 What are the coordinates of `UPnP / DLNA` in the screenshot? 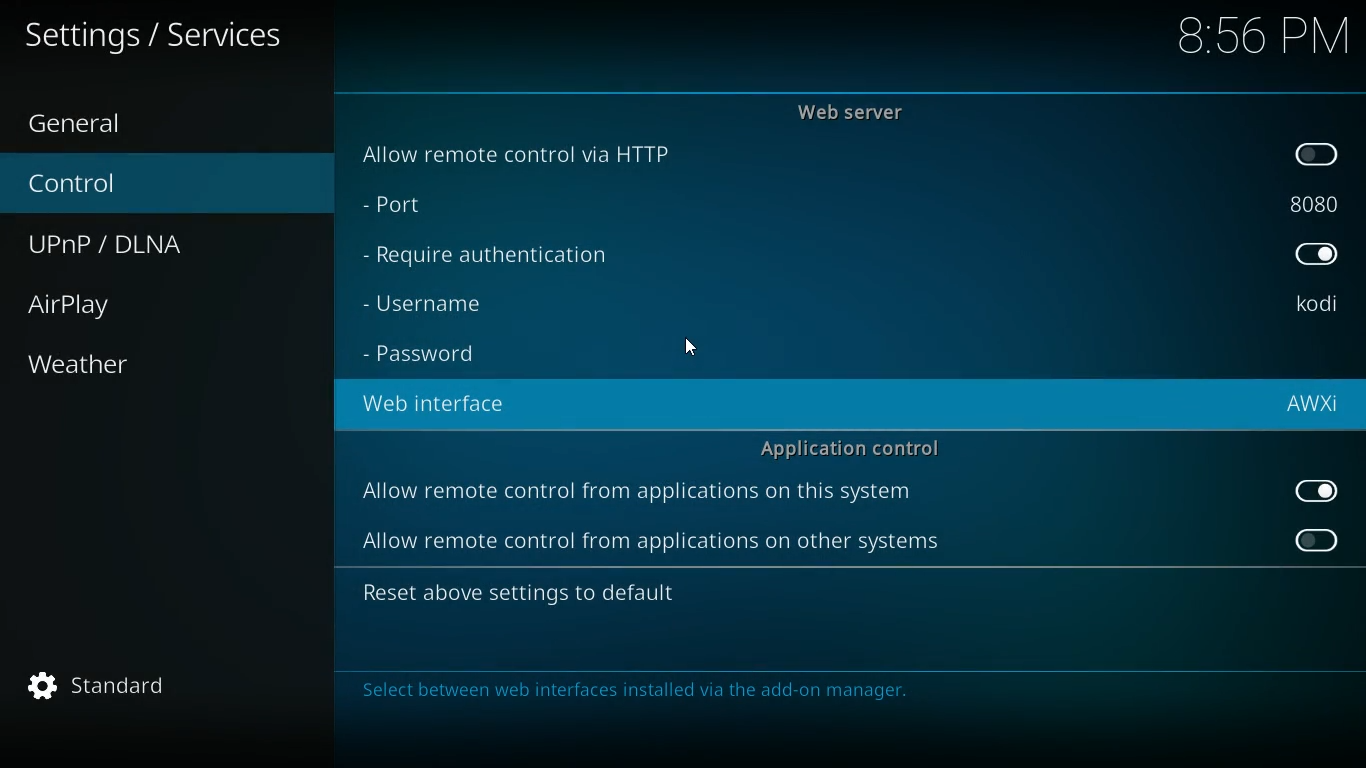 It's located at (125, 245).